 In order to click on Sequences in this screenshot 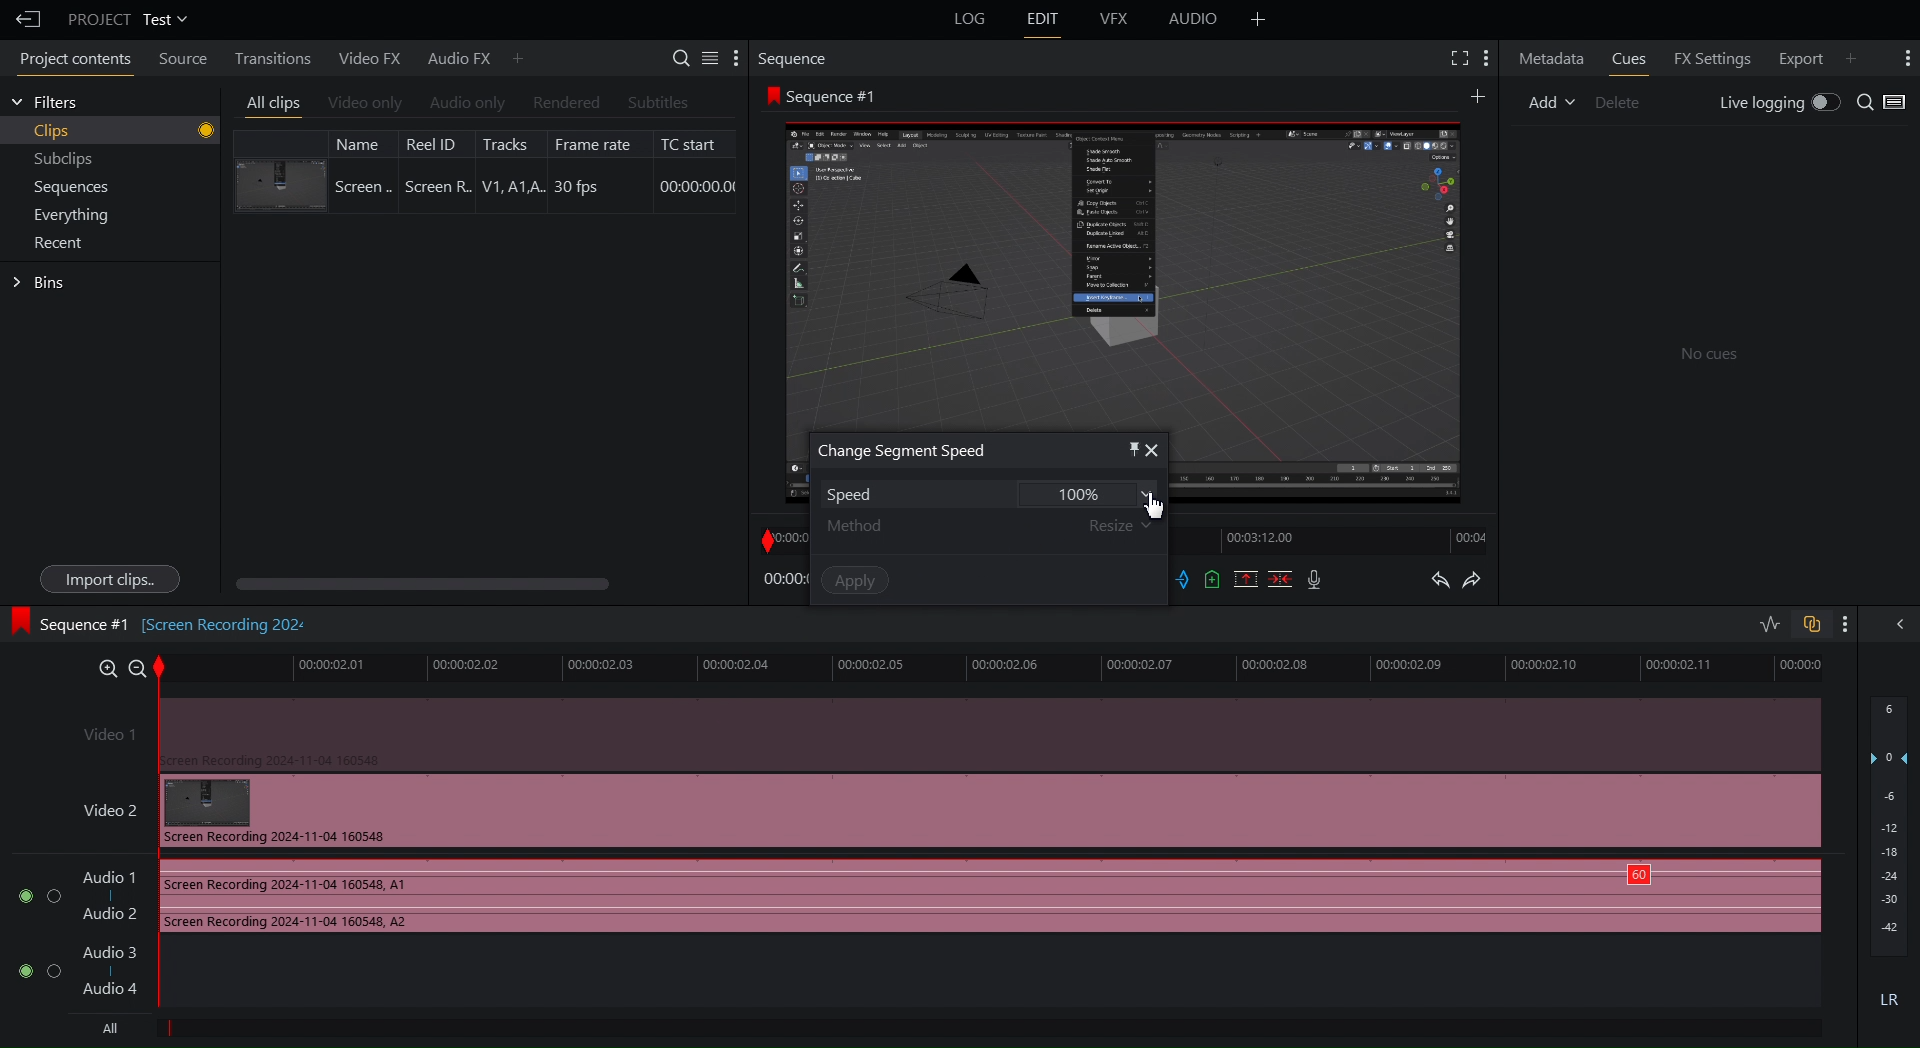, I will do `click(72, 188)`.